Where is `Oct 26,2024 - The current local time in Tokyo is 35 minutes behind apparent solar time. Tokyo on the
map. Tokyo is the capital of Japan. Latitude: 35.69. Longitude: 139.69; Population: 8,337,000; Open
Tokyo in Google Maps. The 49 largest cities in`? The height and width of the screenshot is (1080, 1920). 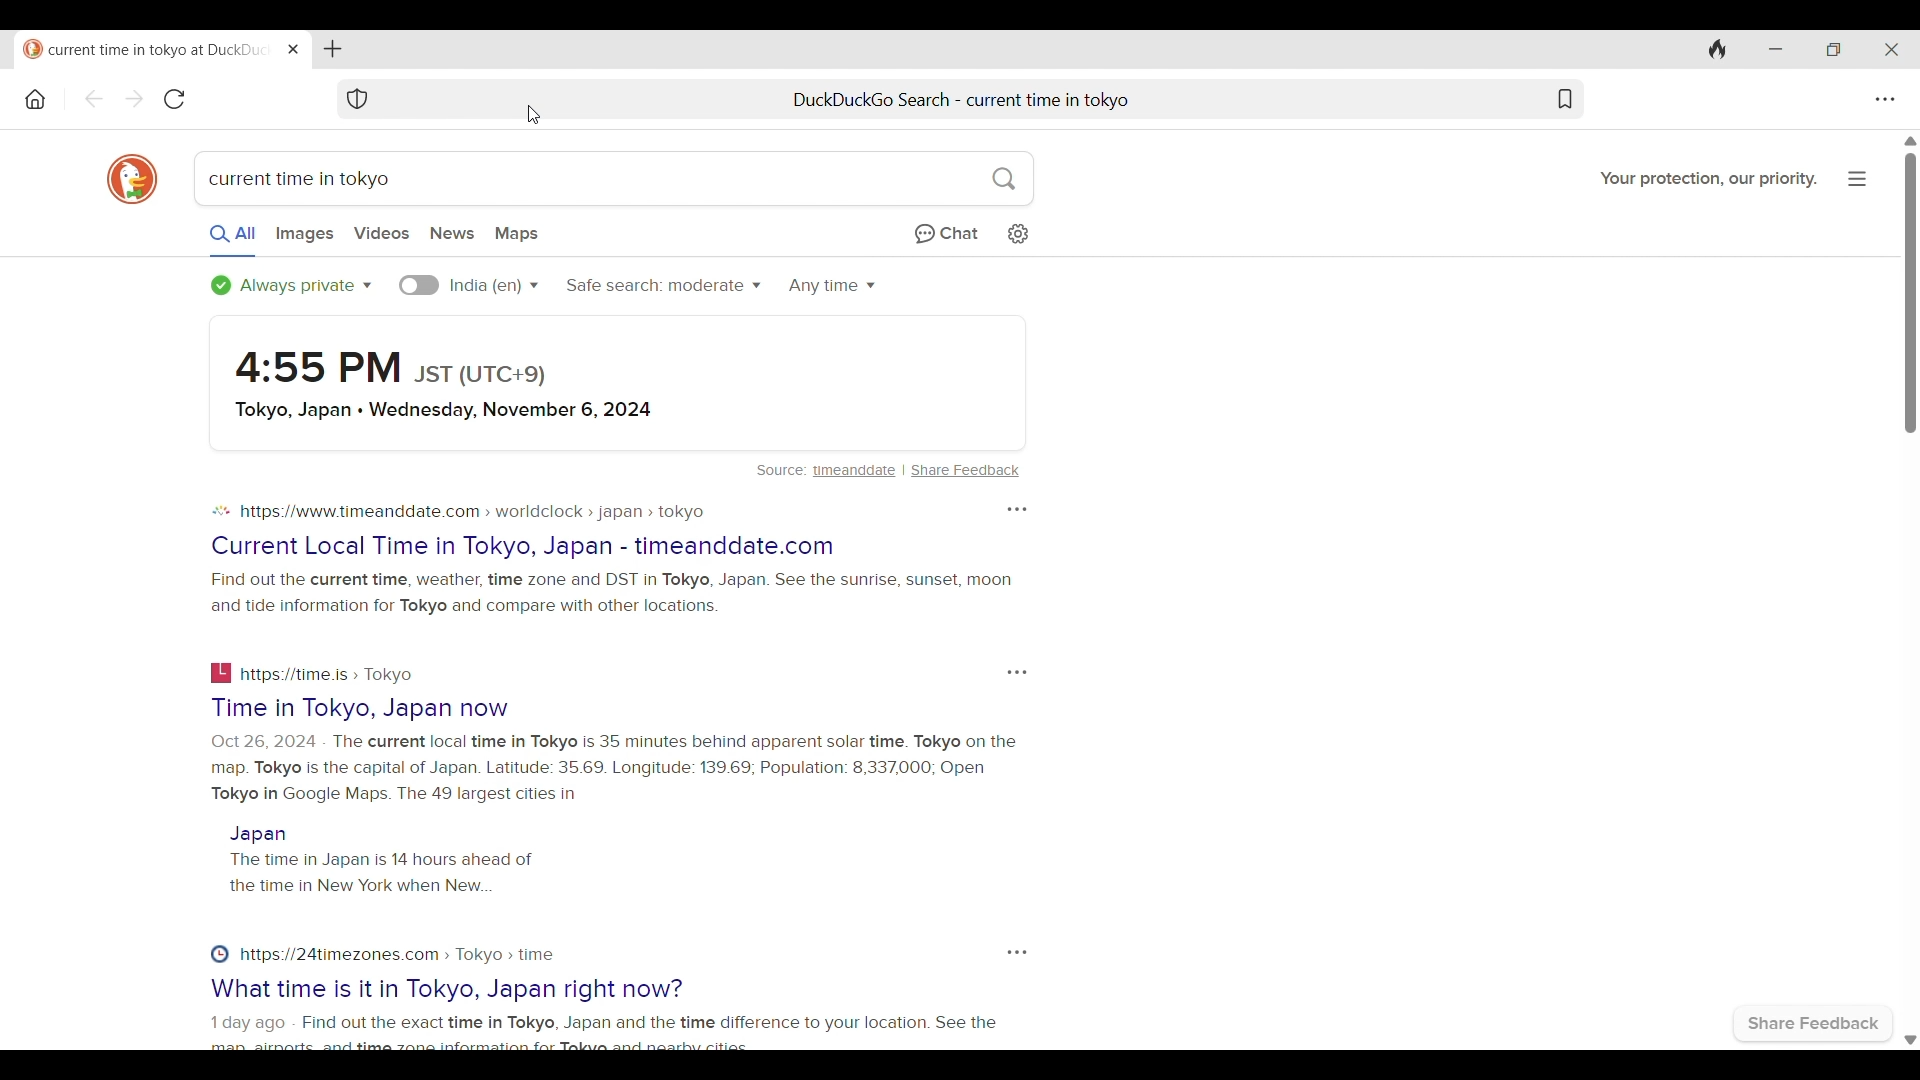
Oct 26,2024 - The current local time in Tokyo is 35 minutes behind apparent solar time. Tokyo on the
map. Tokyo is the capital of Japan. Latitude: 35.69. Longitude: 139.69; Population: 8,337,000; Open
Tokyo in Google Maps. The 49 largest cities in is located at coordinates (615, 769).